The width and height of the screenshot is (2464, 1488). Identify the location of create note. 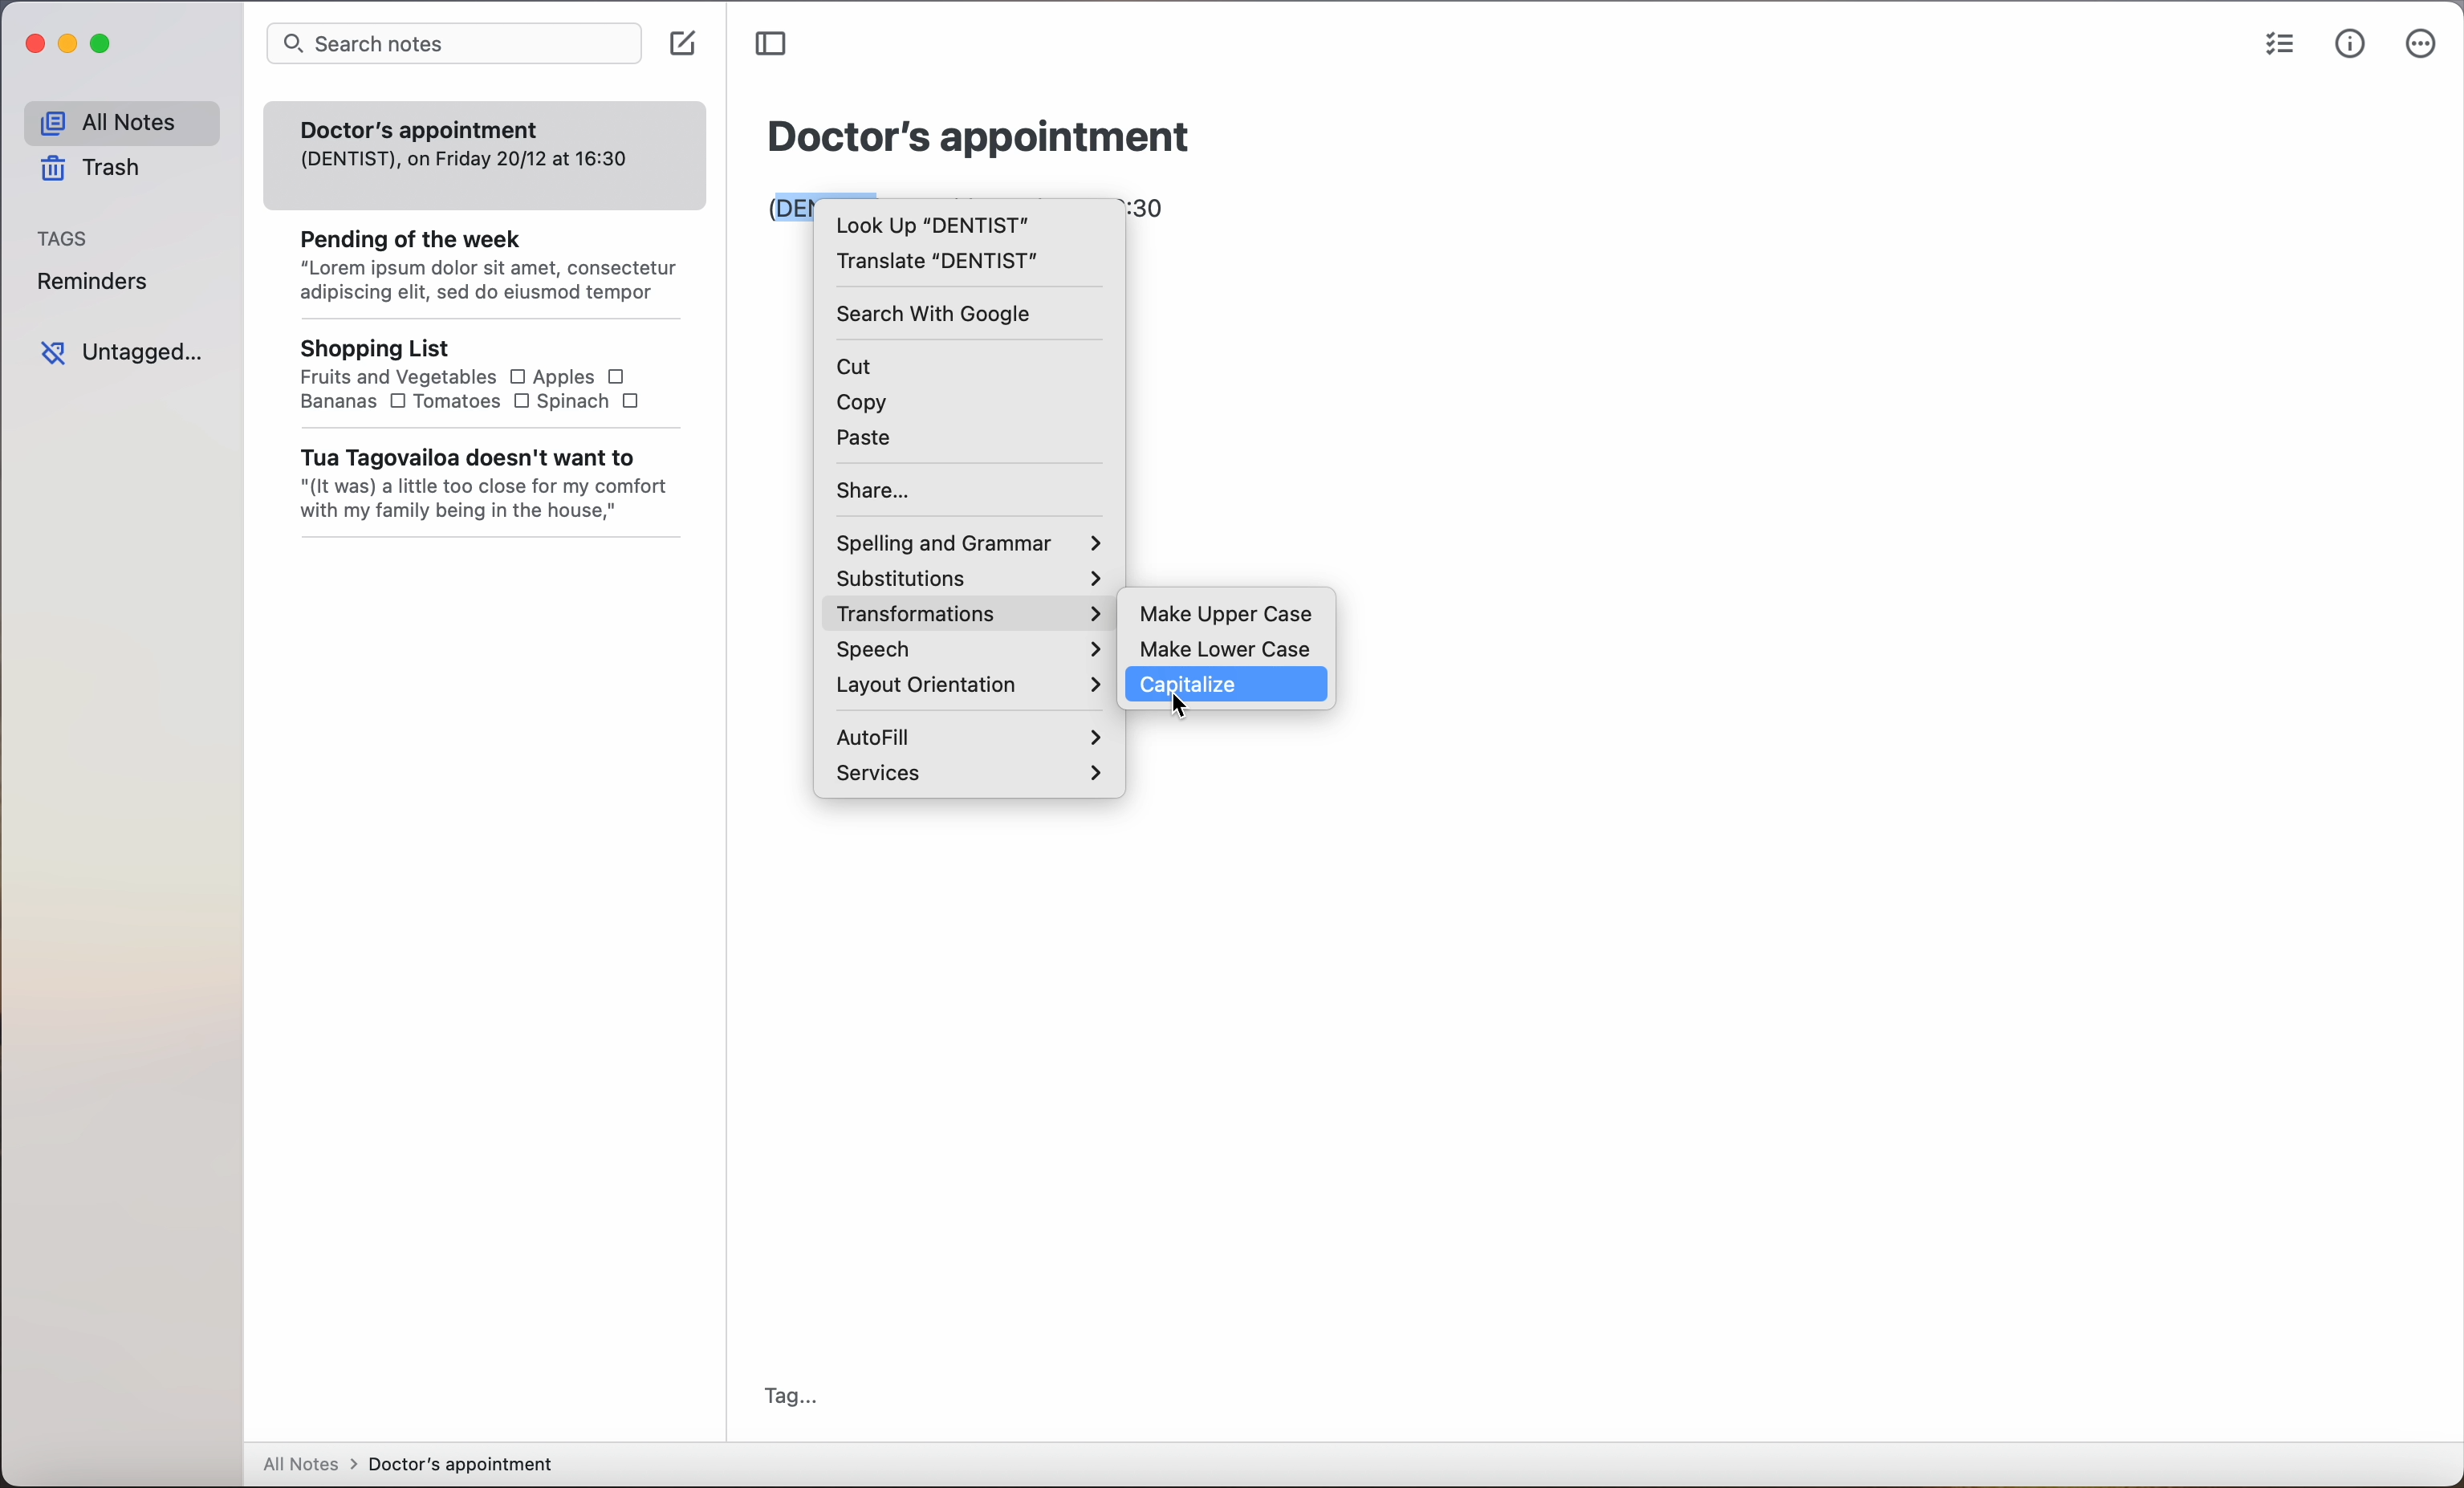
(688, 45).